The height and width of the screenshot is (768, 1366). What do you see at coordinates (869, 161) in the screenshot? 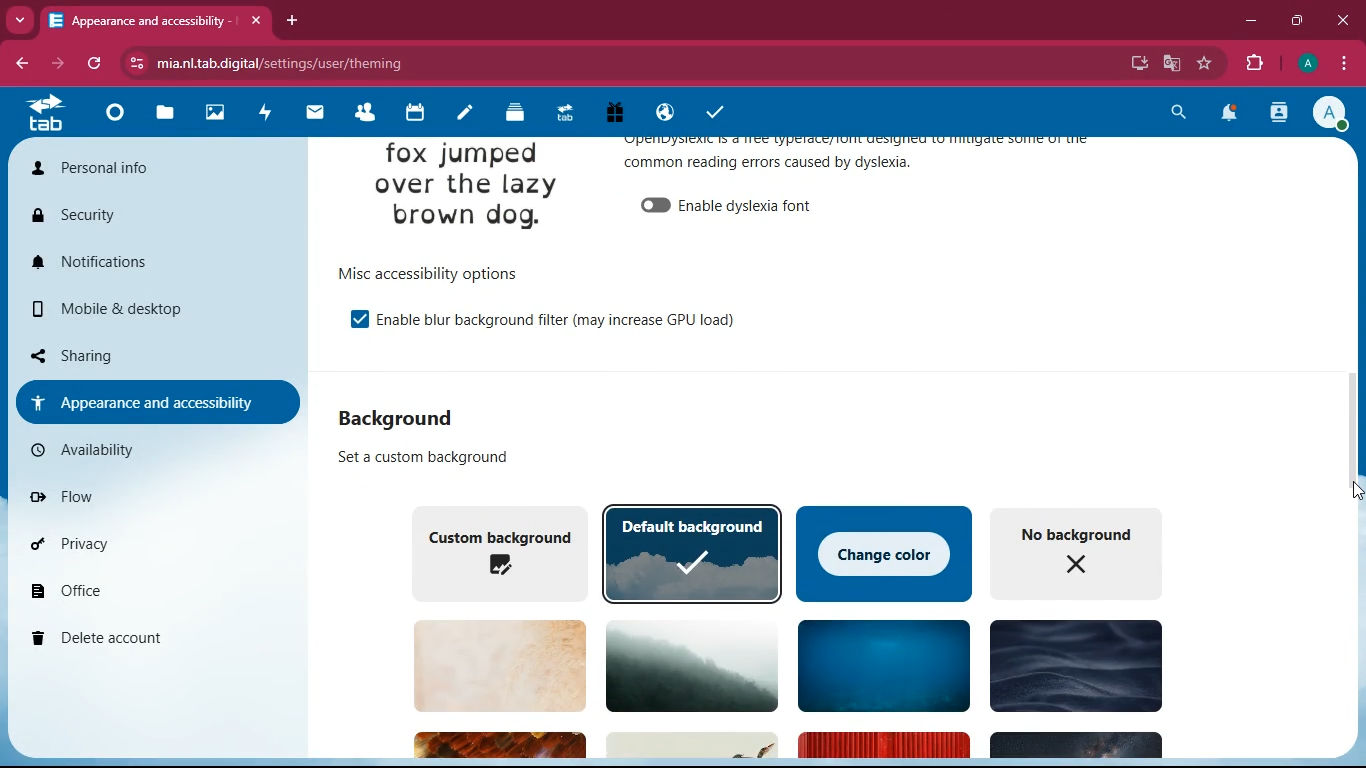
I see `appearance` at bounding box center [869, 161].